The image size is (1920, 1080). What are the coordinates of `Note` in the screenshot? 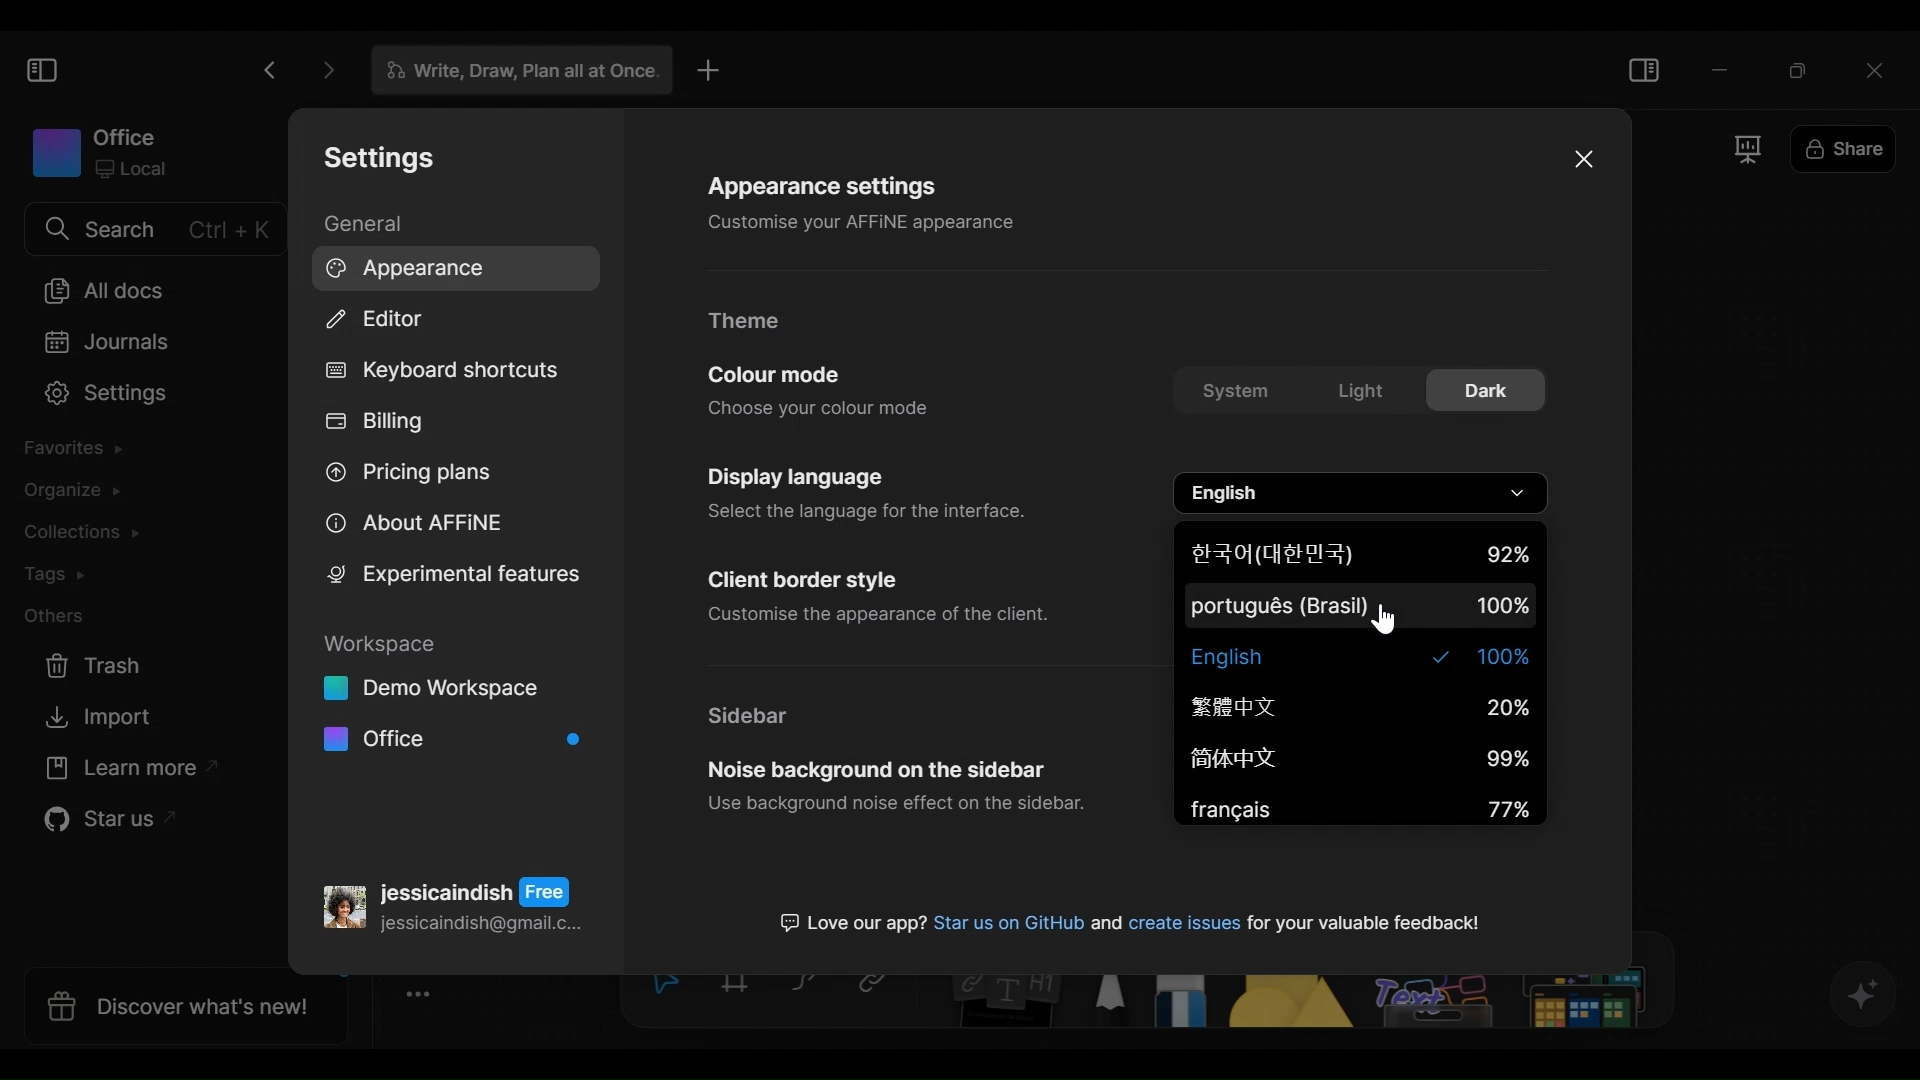 It's located at (1003, 1004).